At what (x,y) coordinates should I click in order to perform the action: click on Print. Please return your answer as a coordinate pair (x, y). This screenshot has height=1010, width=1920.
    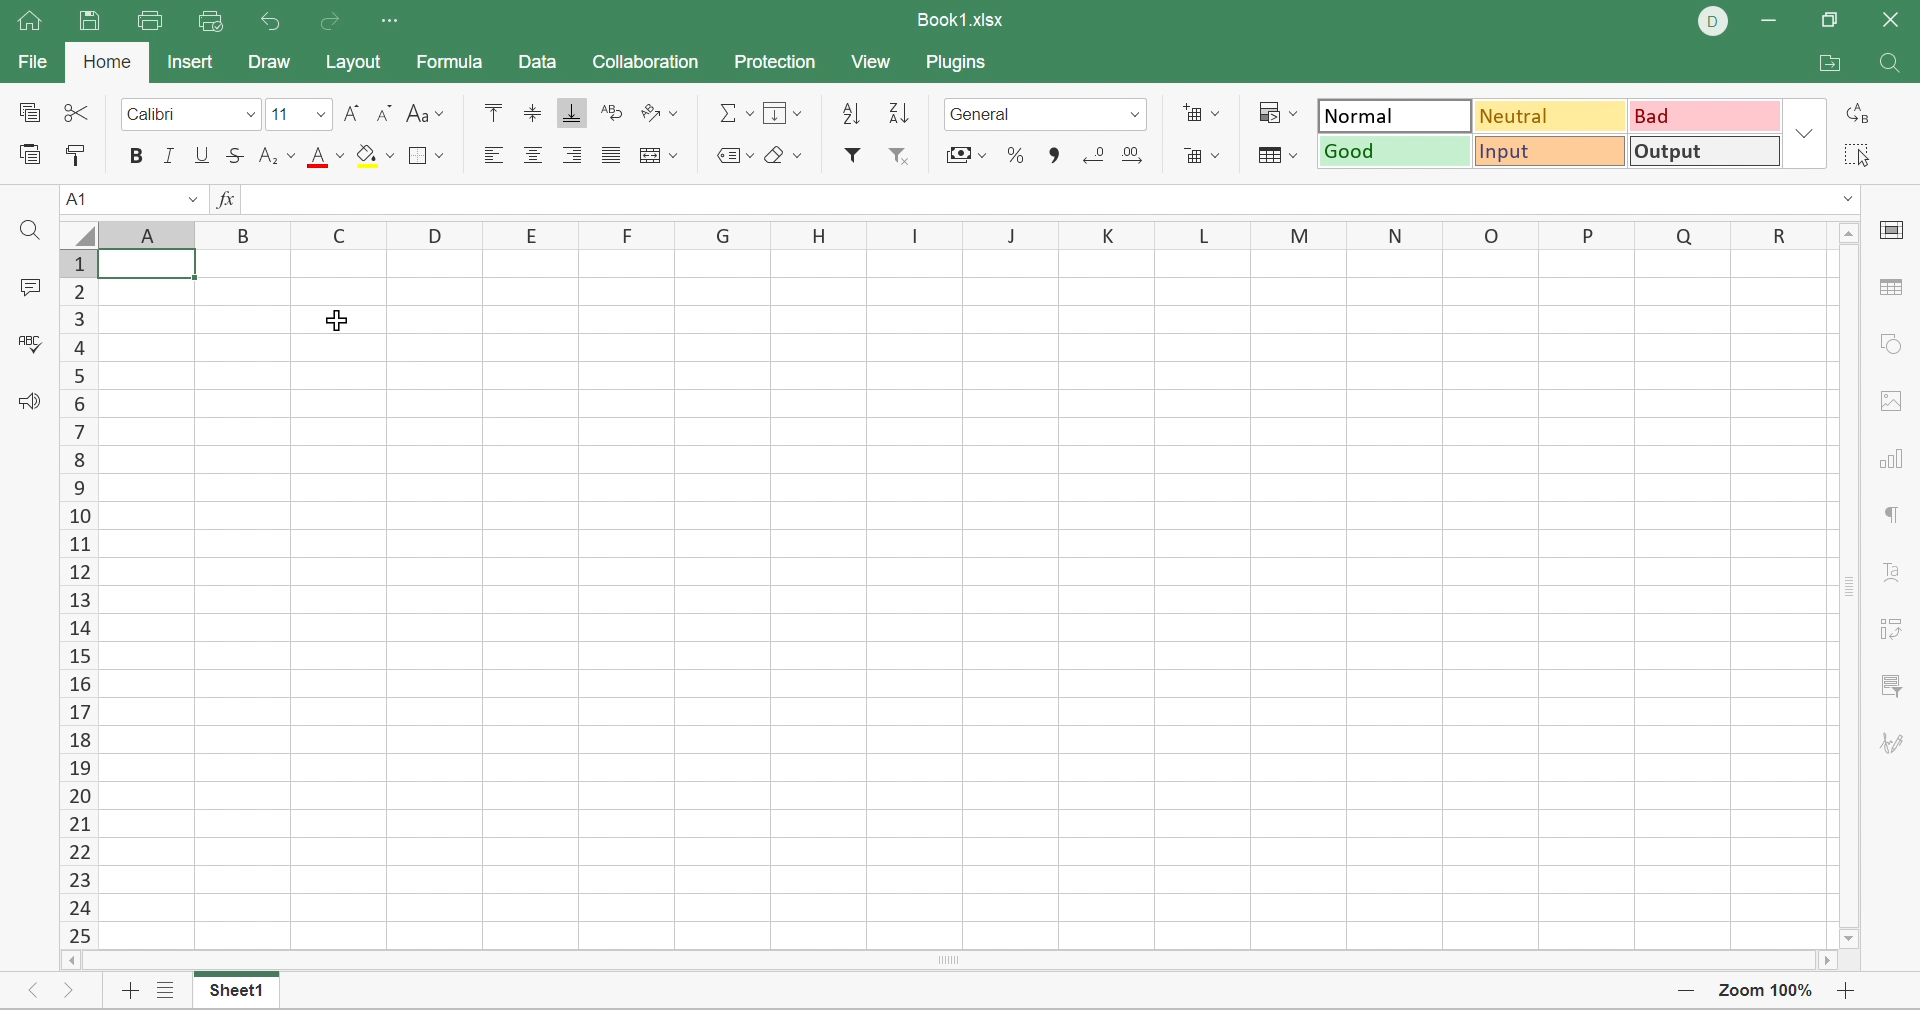
    Looking at the image, I should click on (152, 22).